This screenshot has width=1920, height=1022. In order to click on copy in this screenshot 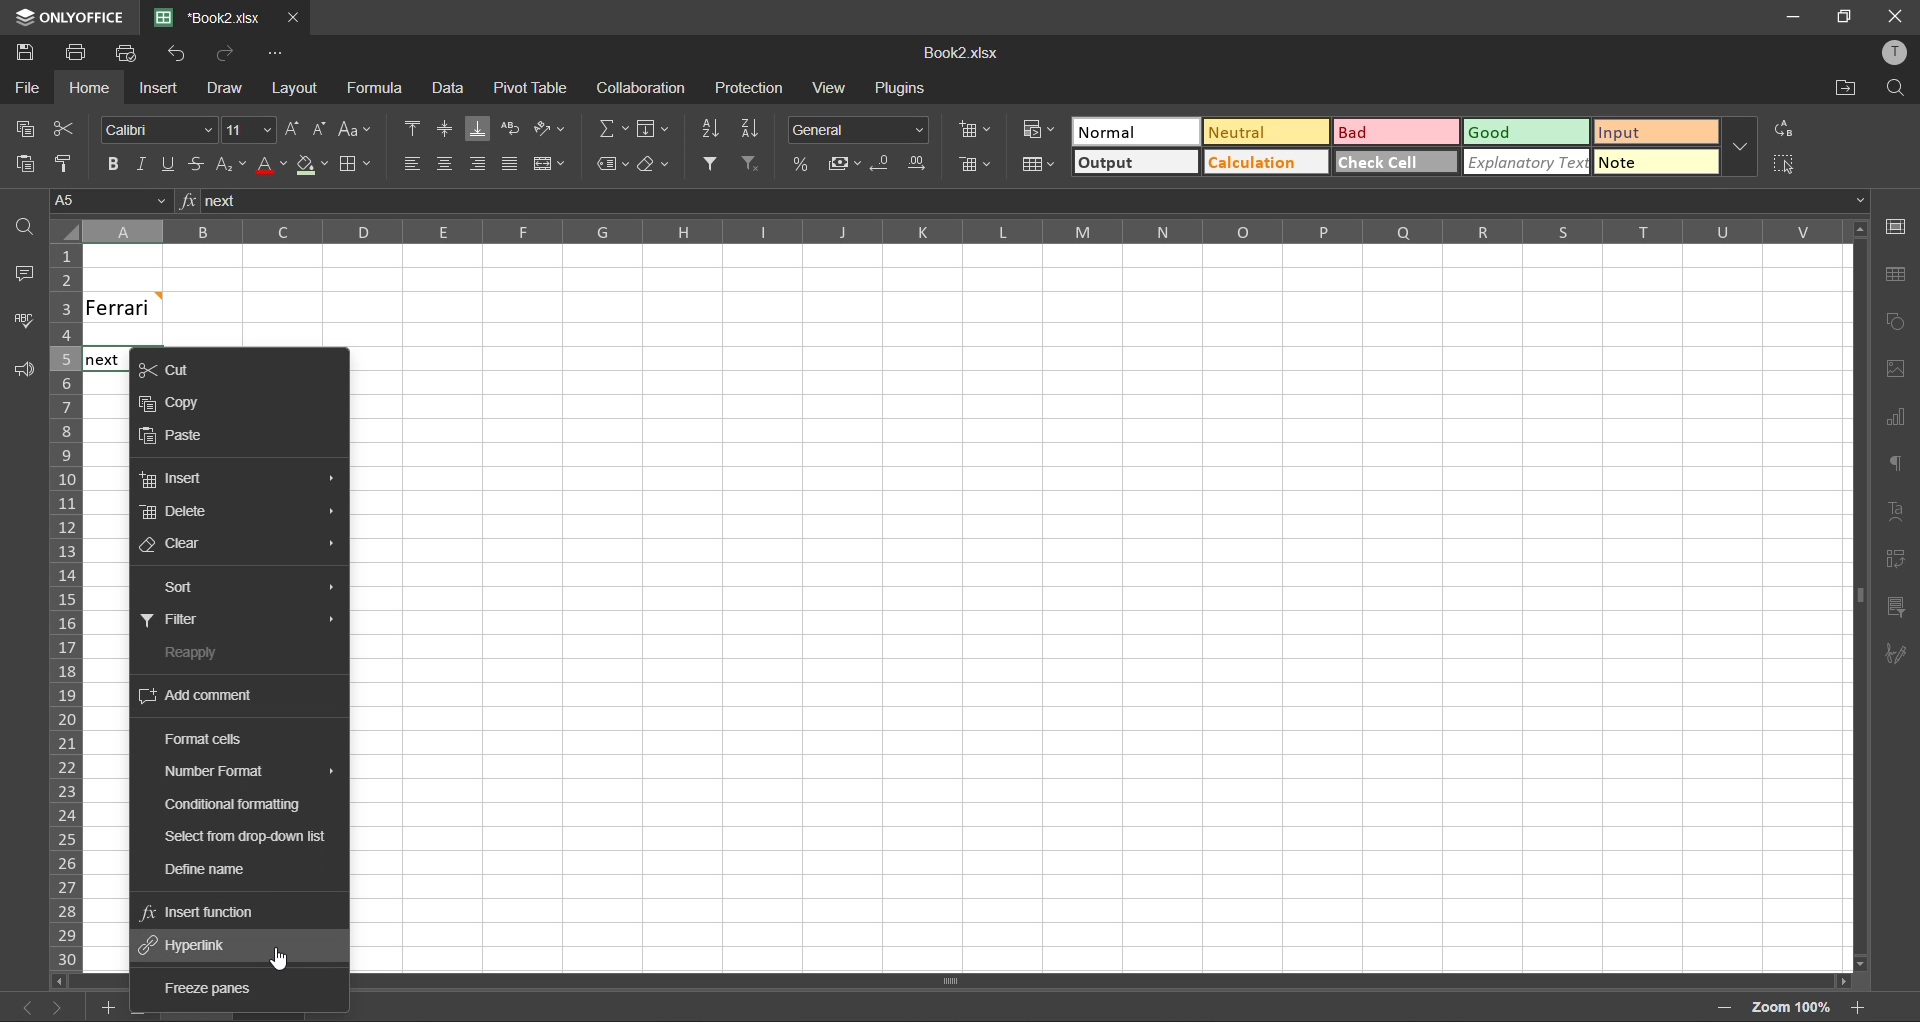, I will do `click(19, 131)`.